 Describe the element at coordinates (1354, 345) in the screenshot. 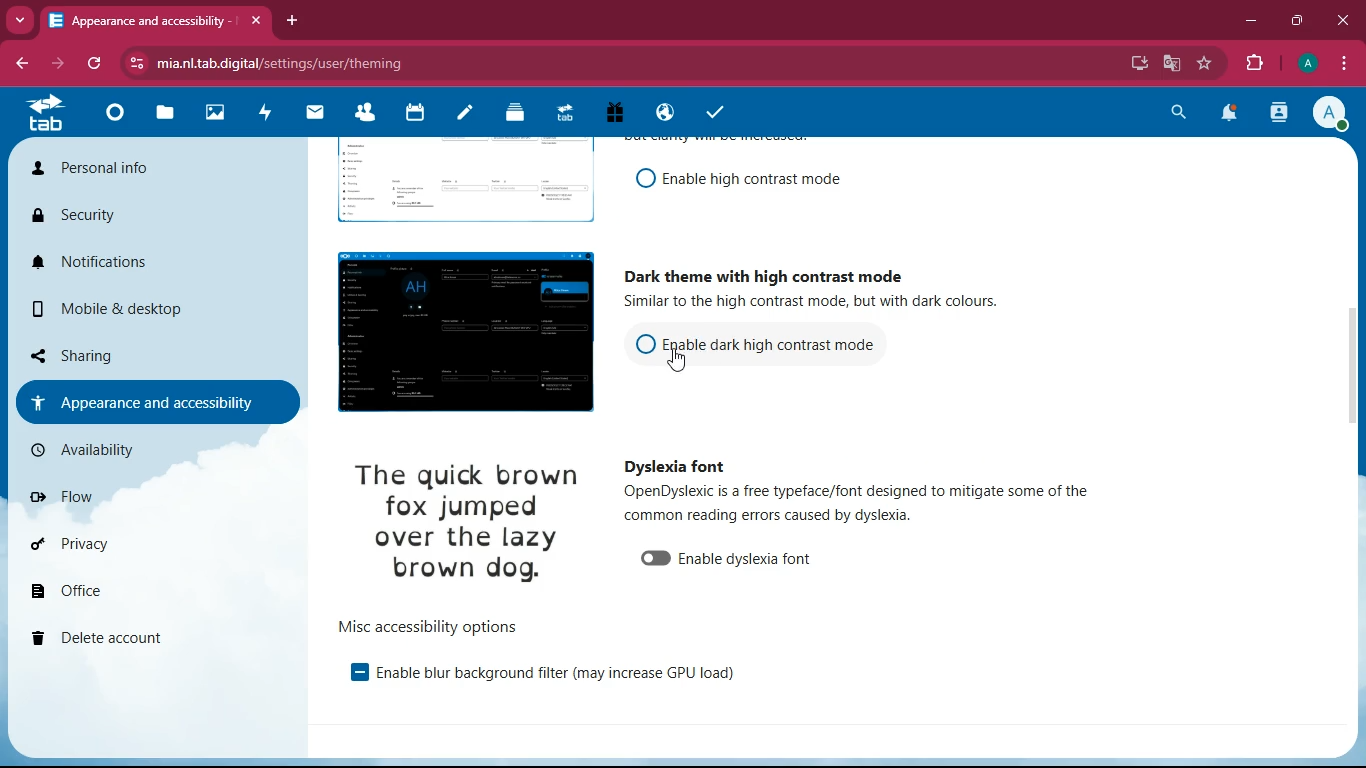

I see `scroll bar` at that location.